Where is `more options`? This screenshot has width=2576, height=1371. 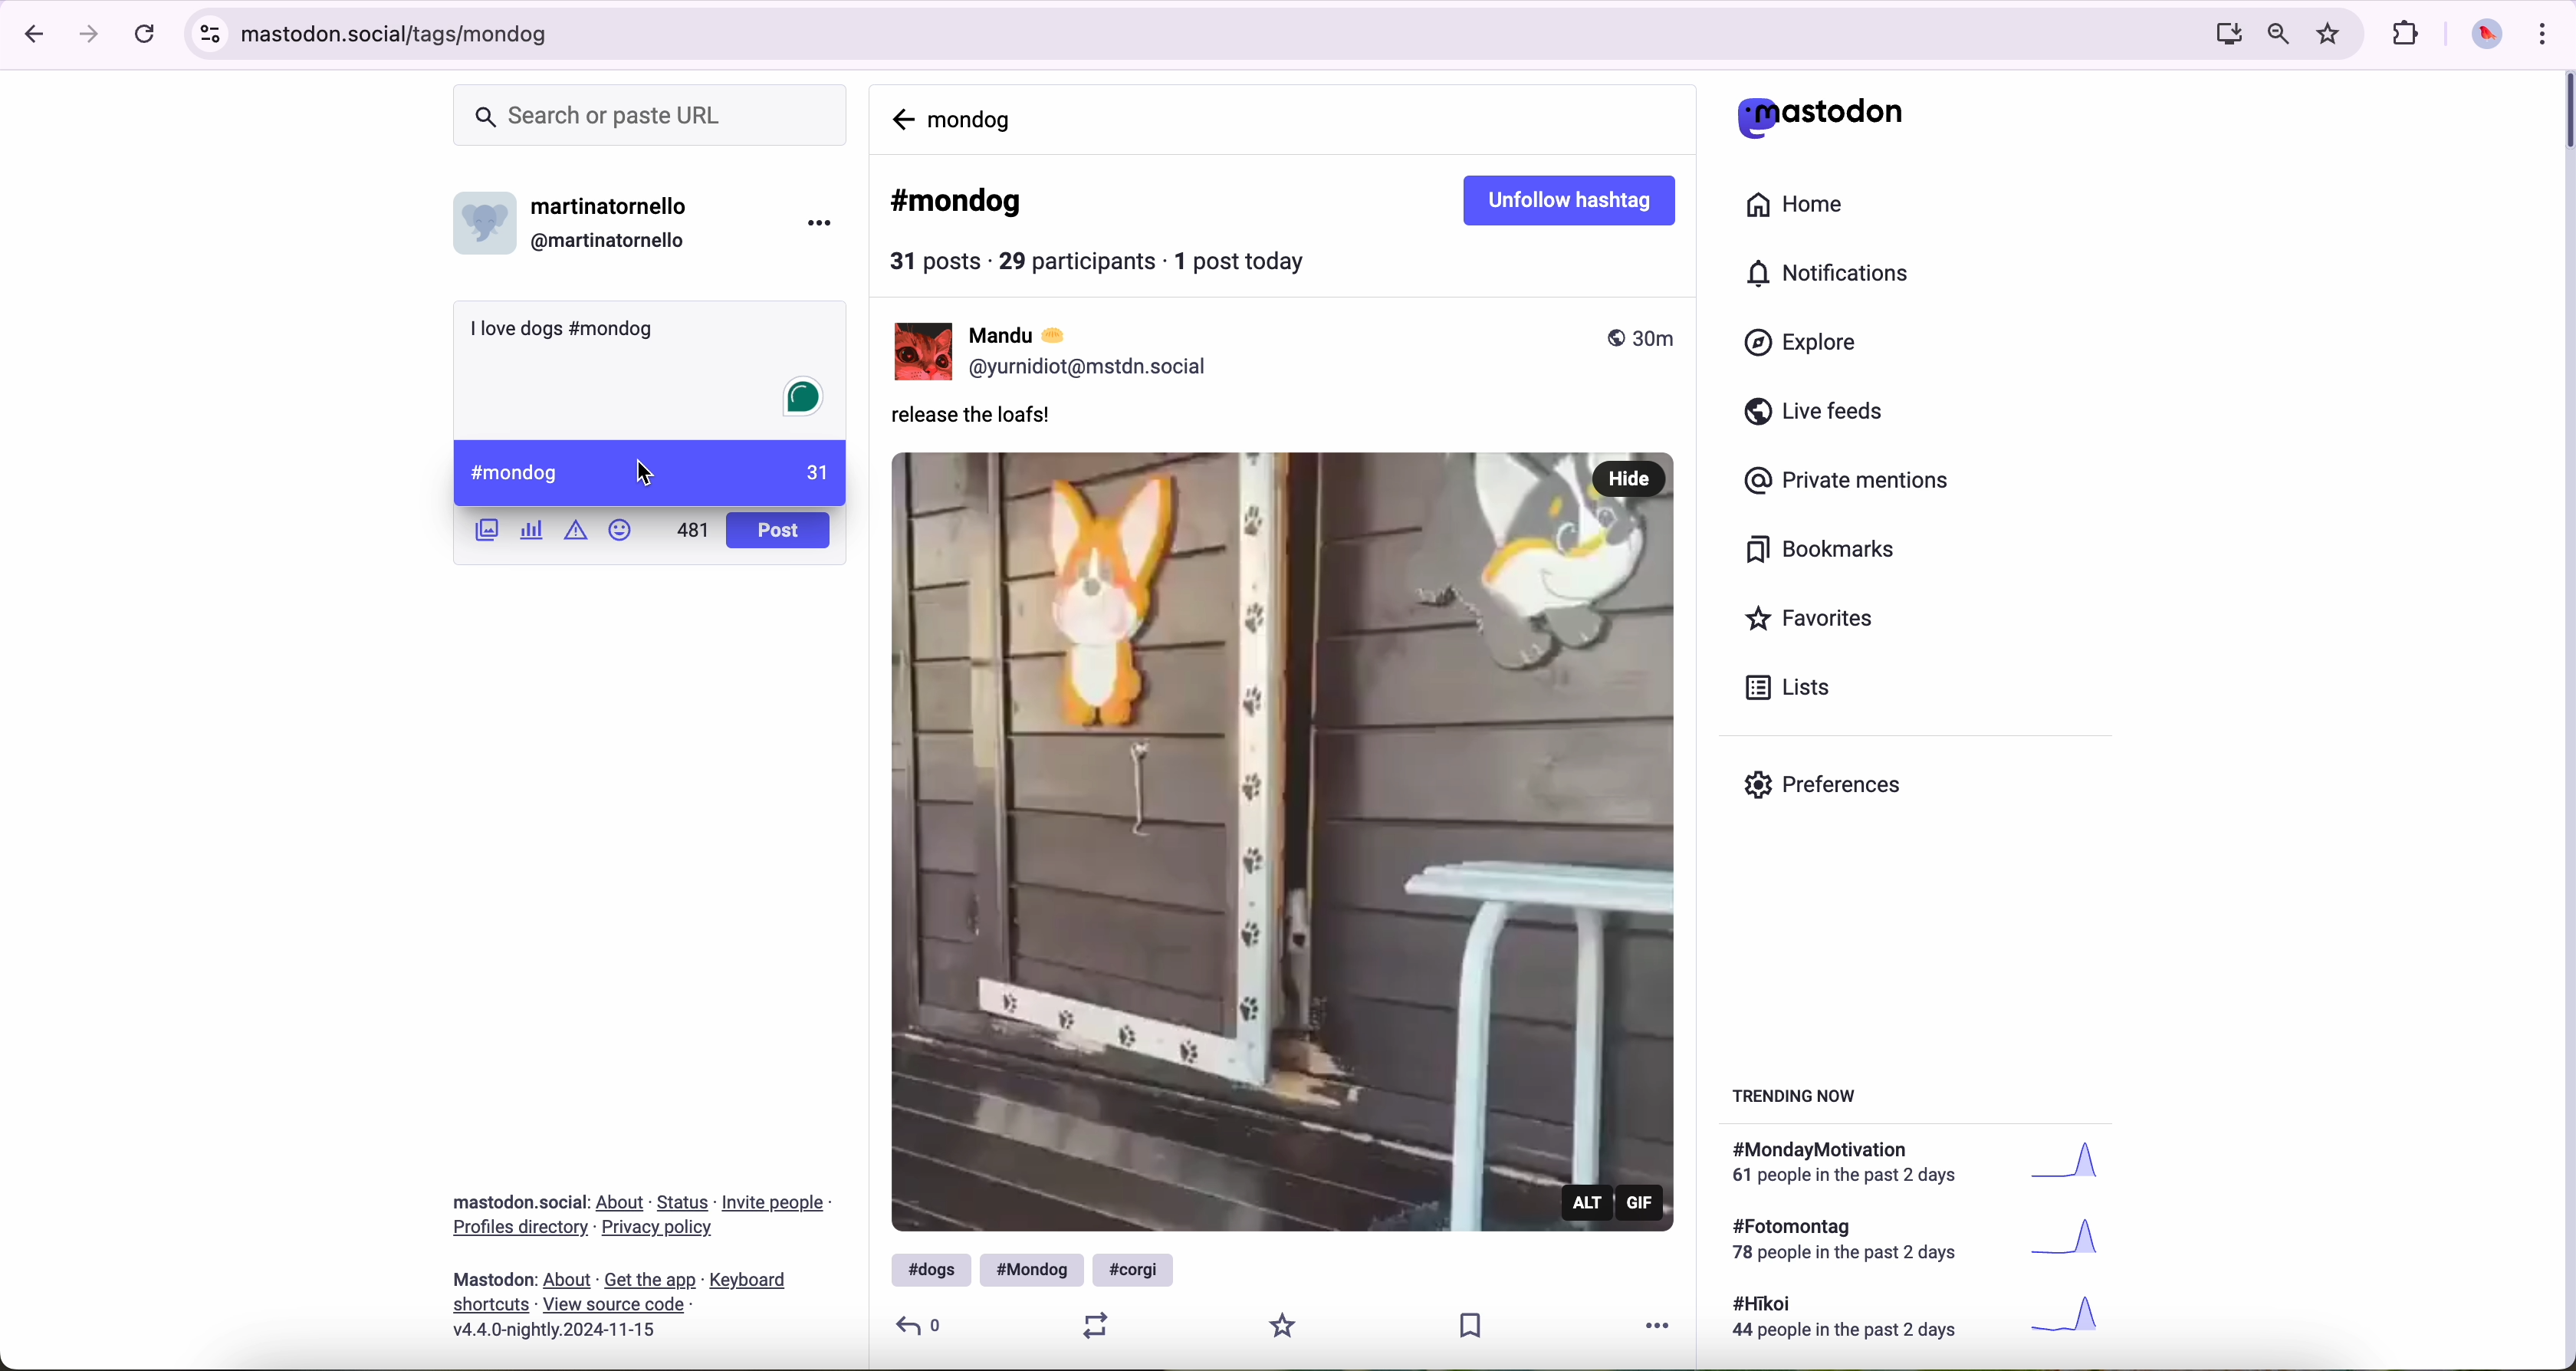
more options is located at coordinates (818, 227).